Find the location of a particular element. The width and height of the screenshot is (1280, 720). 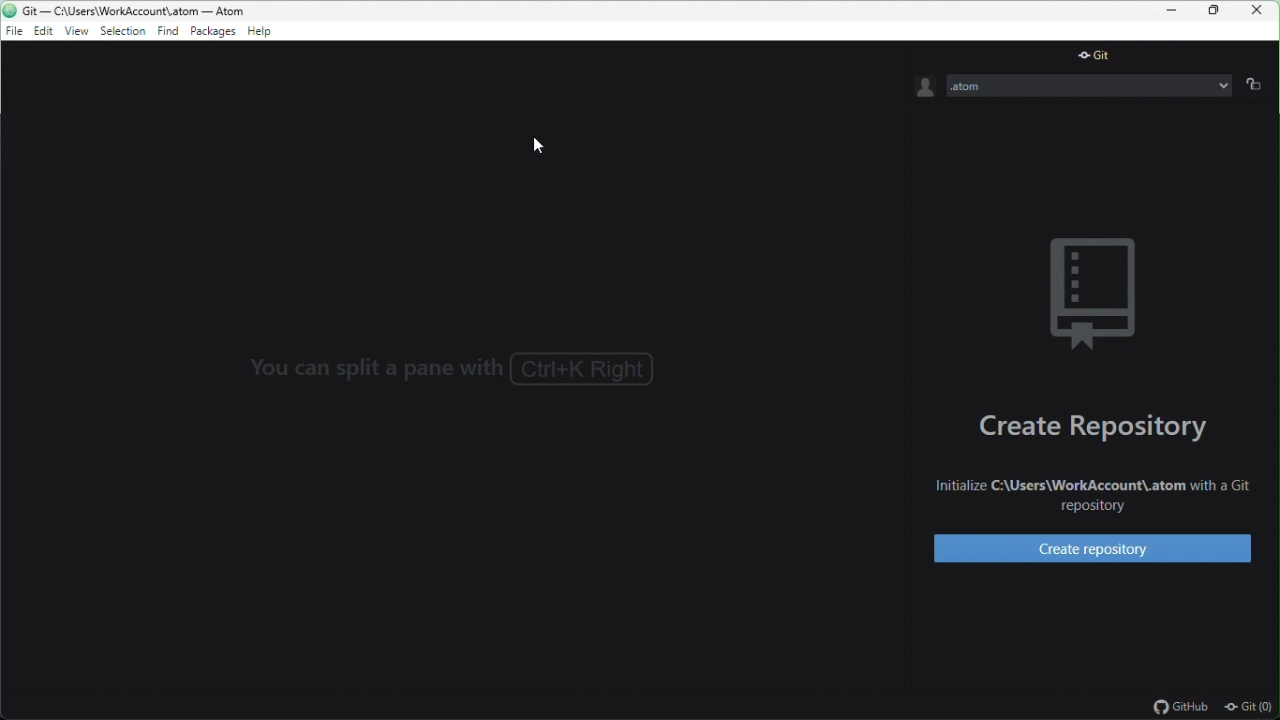

create repository is located at coordinates (1097, 425).